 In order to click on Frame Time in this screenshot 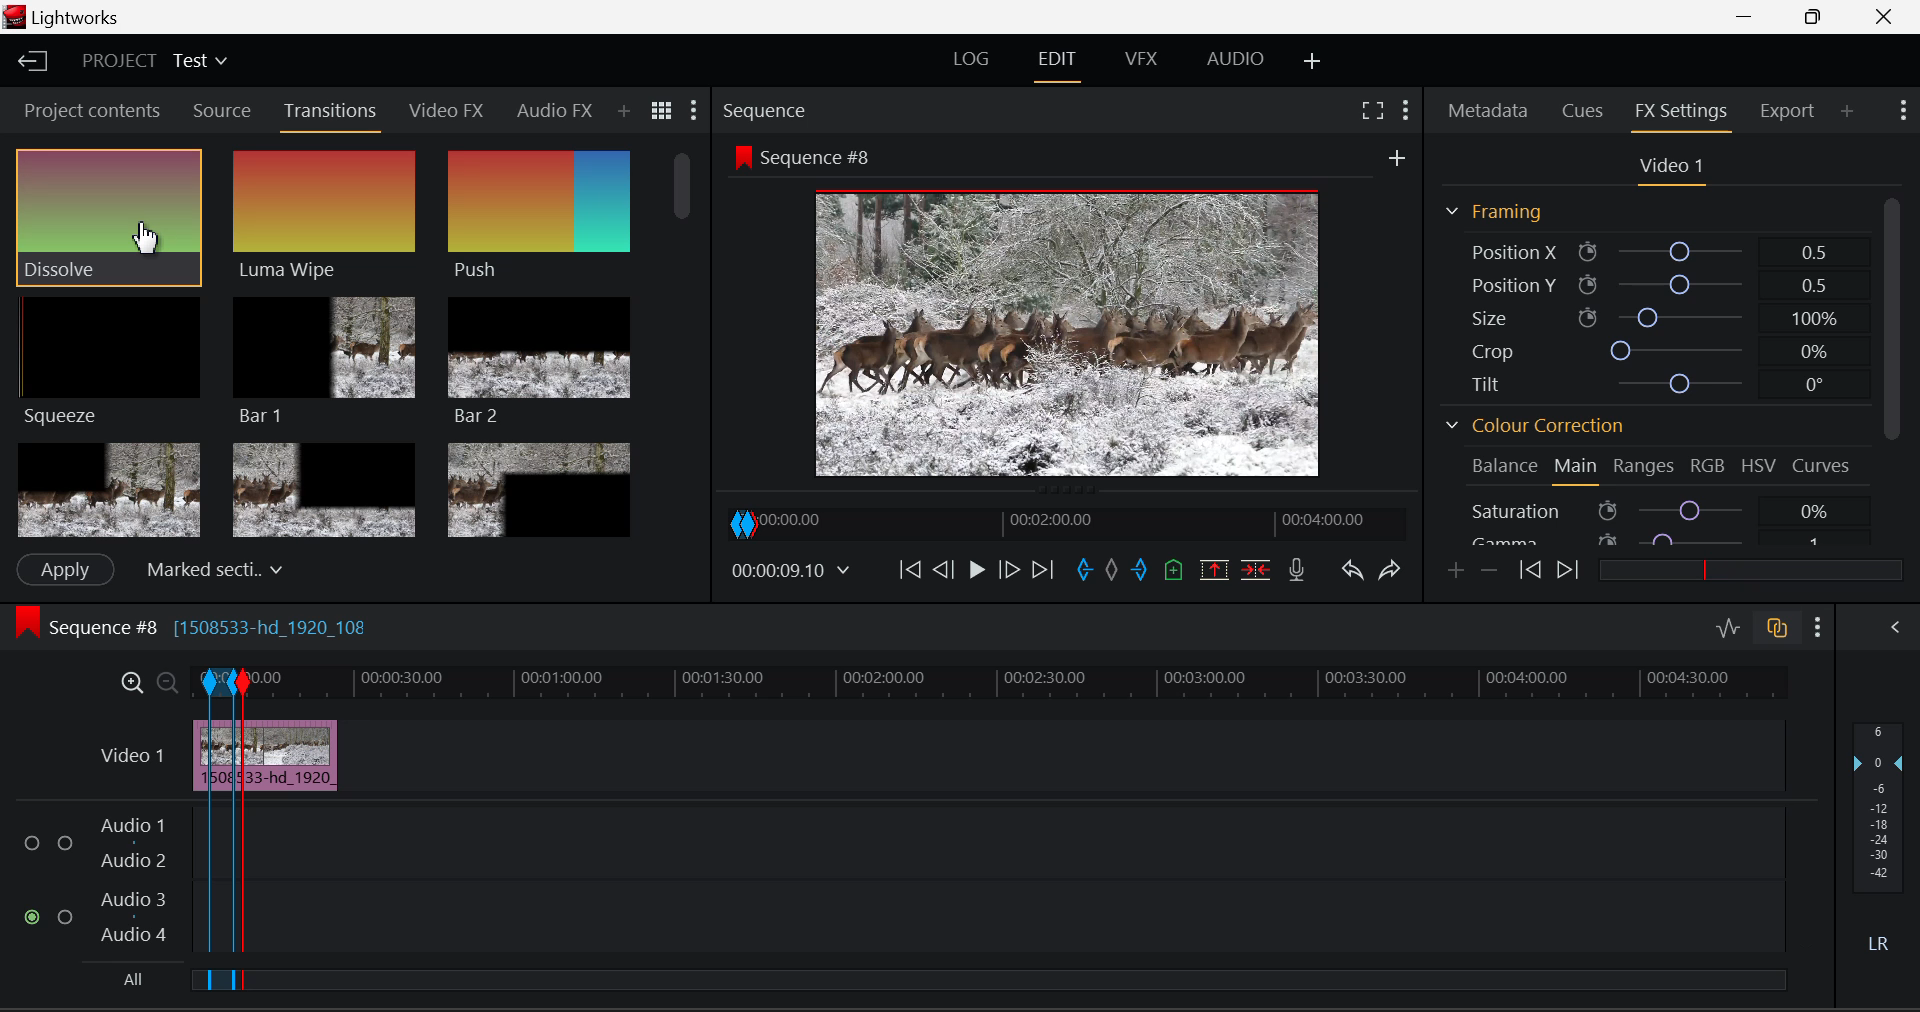, I will do `click(790, 570)`.